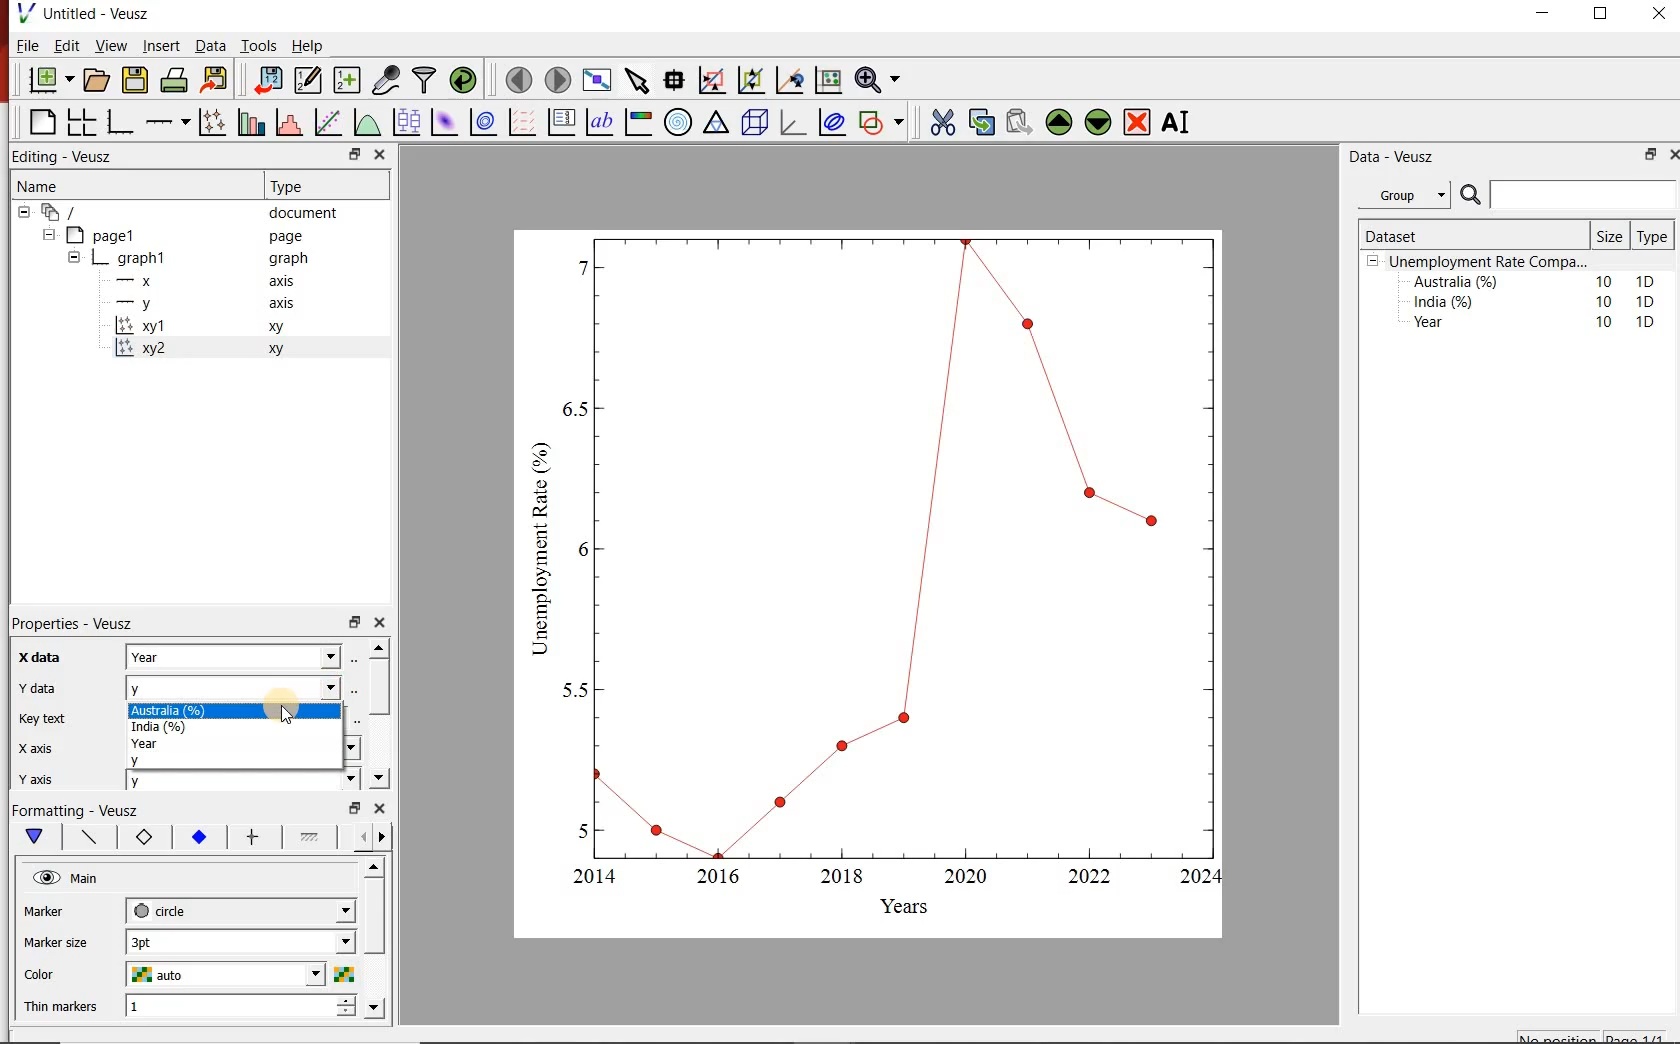 This screenshot has height=1044, width=1680. Describe the element at coordinates (1540, 324) in the screenshot. I see `Year 10 1D` at that location.